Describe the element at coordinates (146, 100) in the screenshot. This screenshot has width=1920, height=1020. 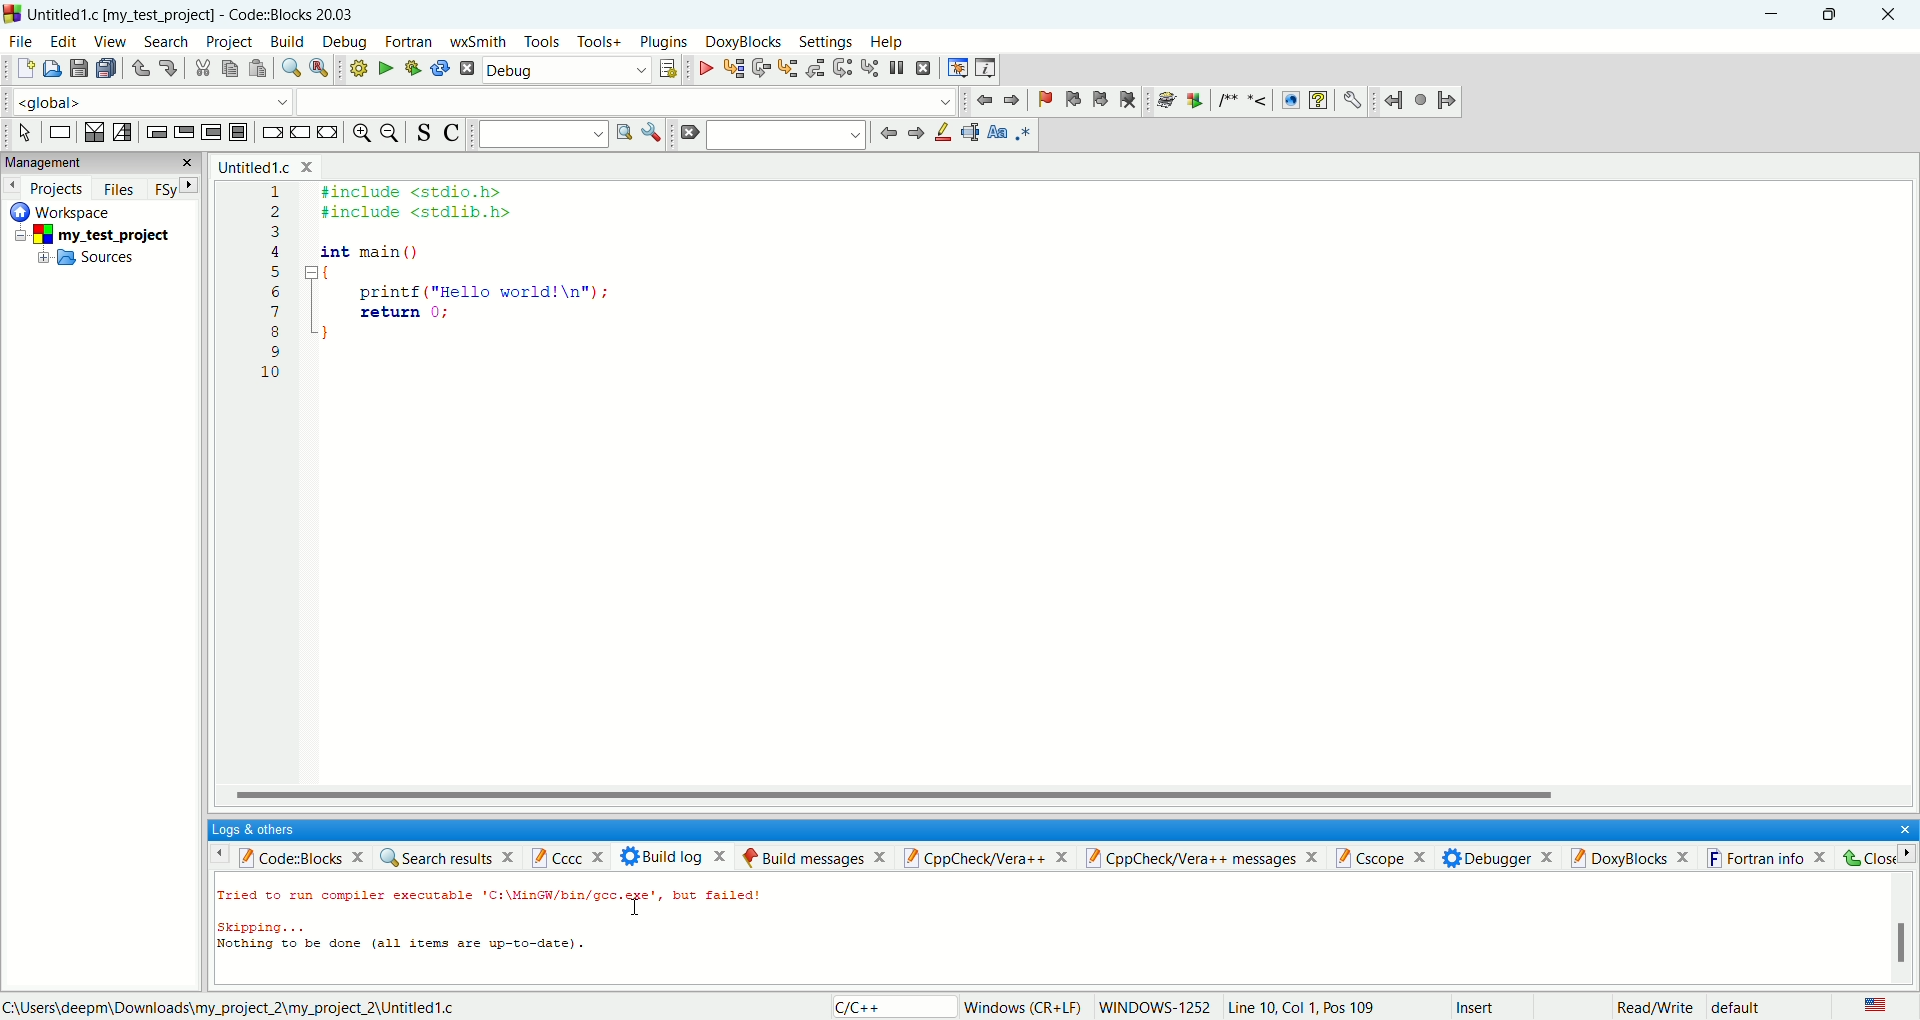
I see `global` at that location.